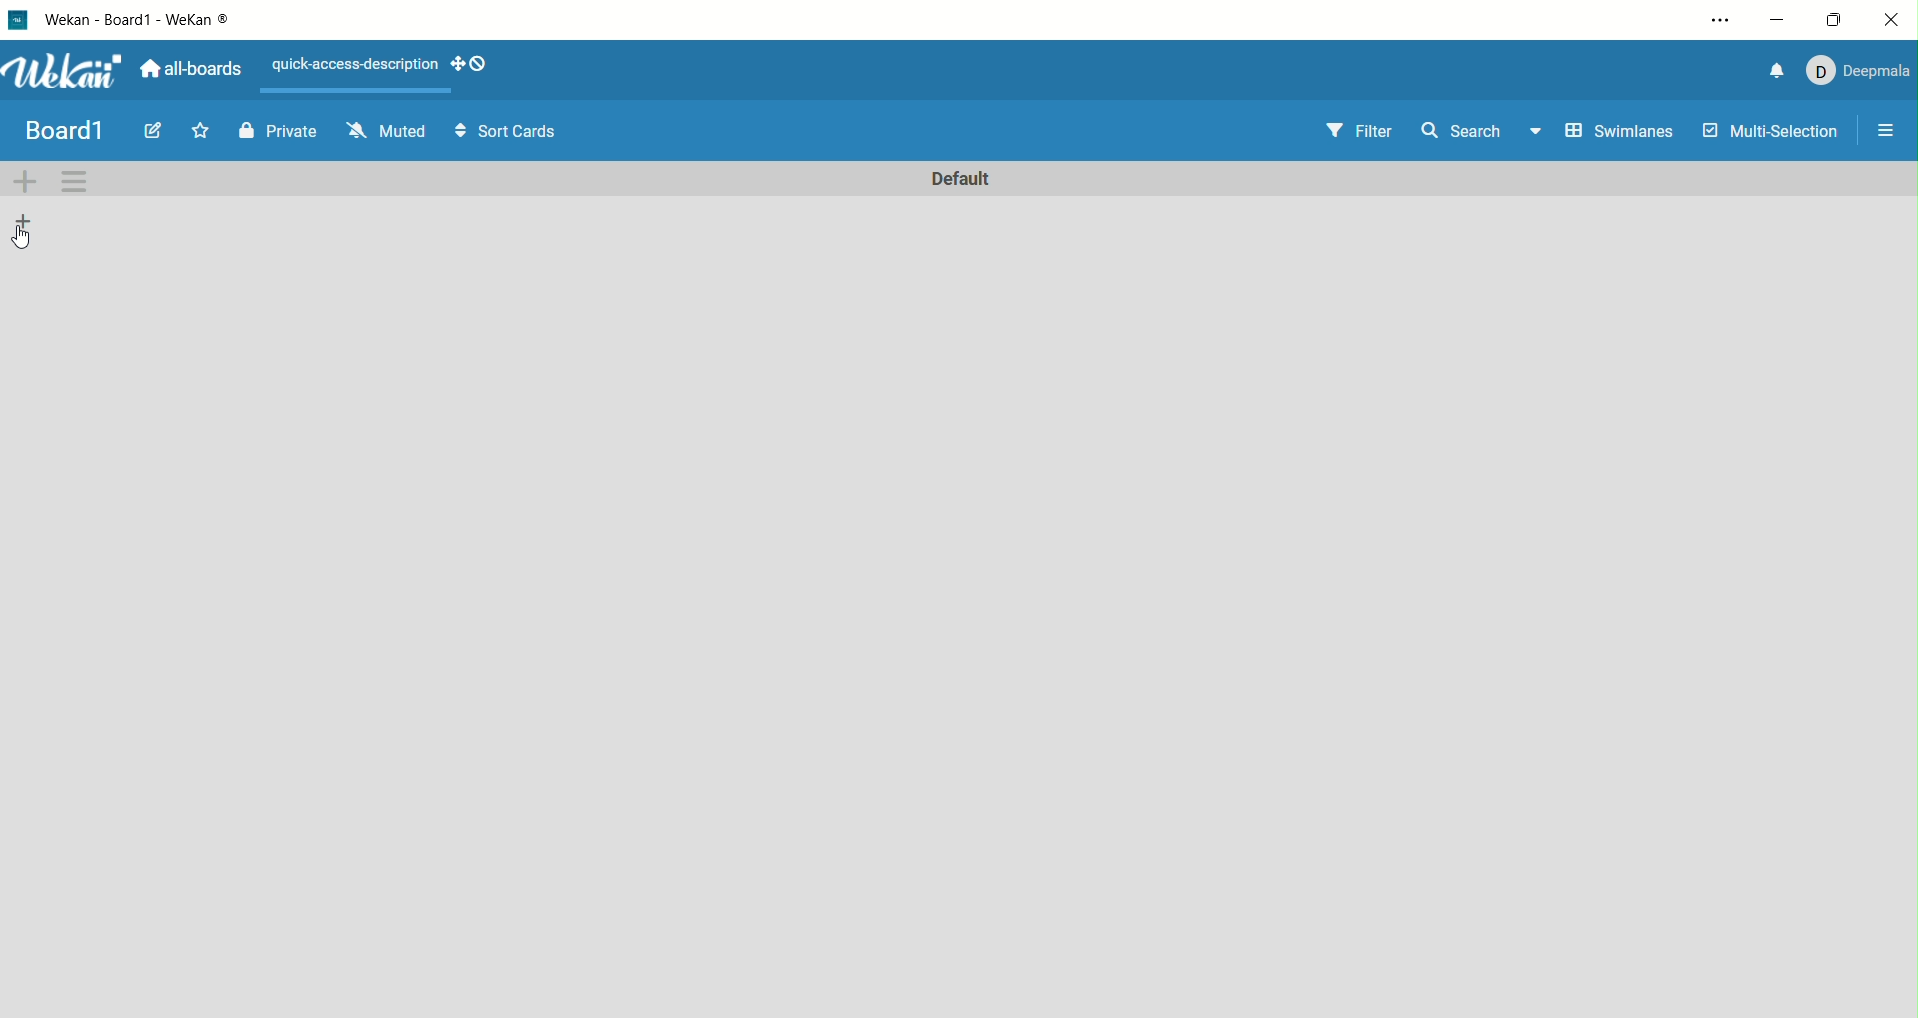 This screenshot has height=1018, width=1918. What do you see at coordinates (1778, 71) in the screenshot?
I see `notification` at bounding box center [1778, 71].